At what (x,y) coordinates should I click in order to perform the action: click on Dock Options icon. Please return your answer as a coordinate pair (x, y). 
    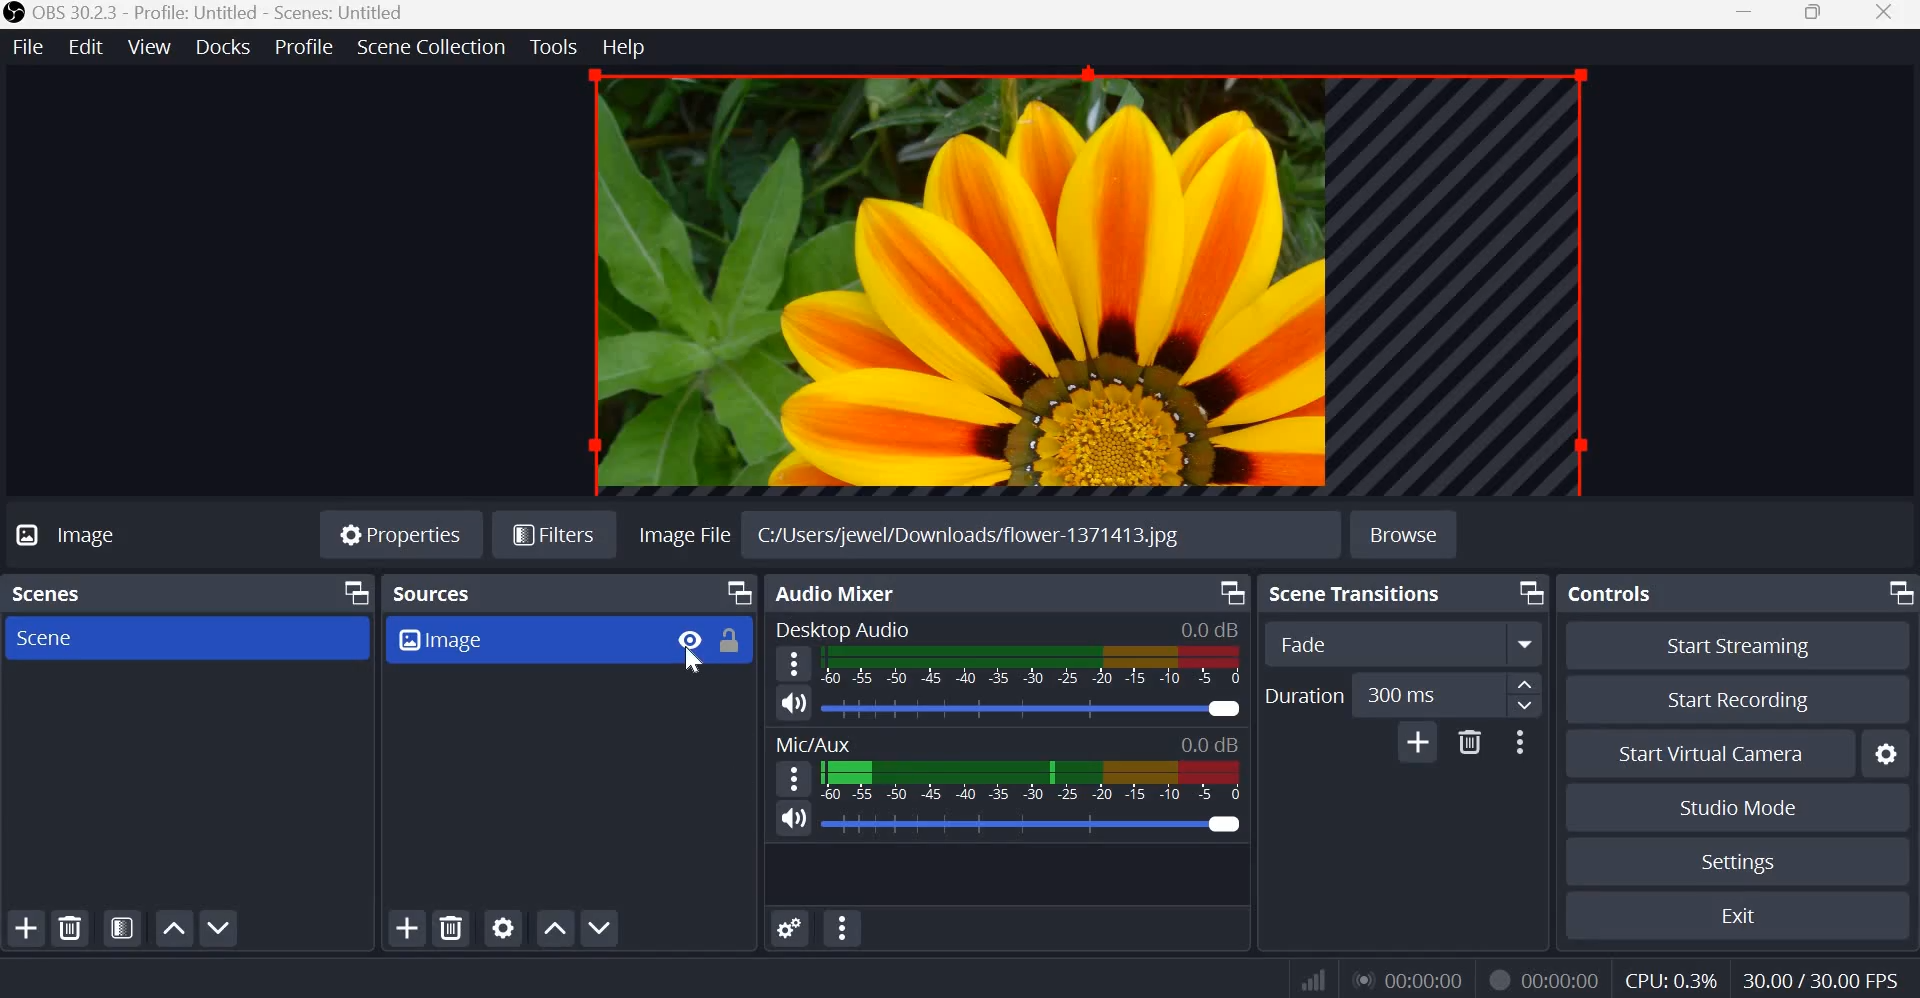
    Looking at the image, I should click on (352, 592).